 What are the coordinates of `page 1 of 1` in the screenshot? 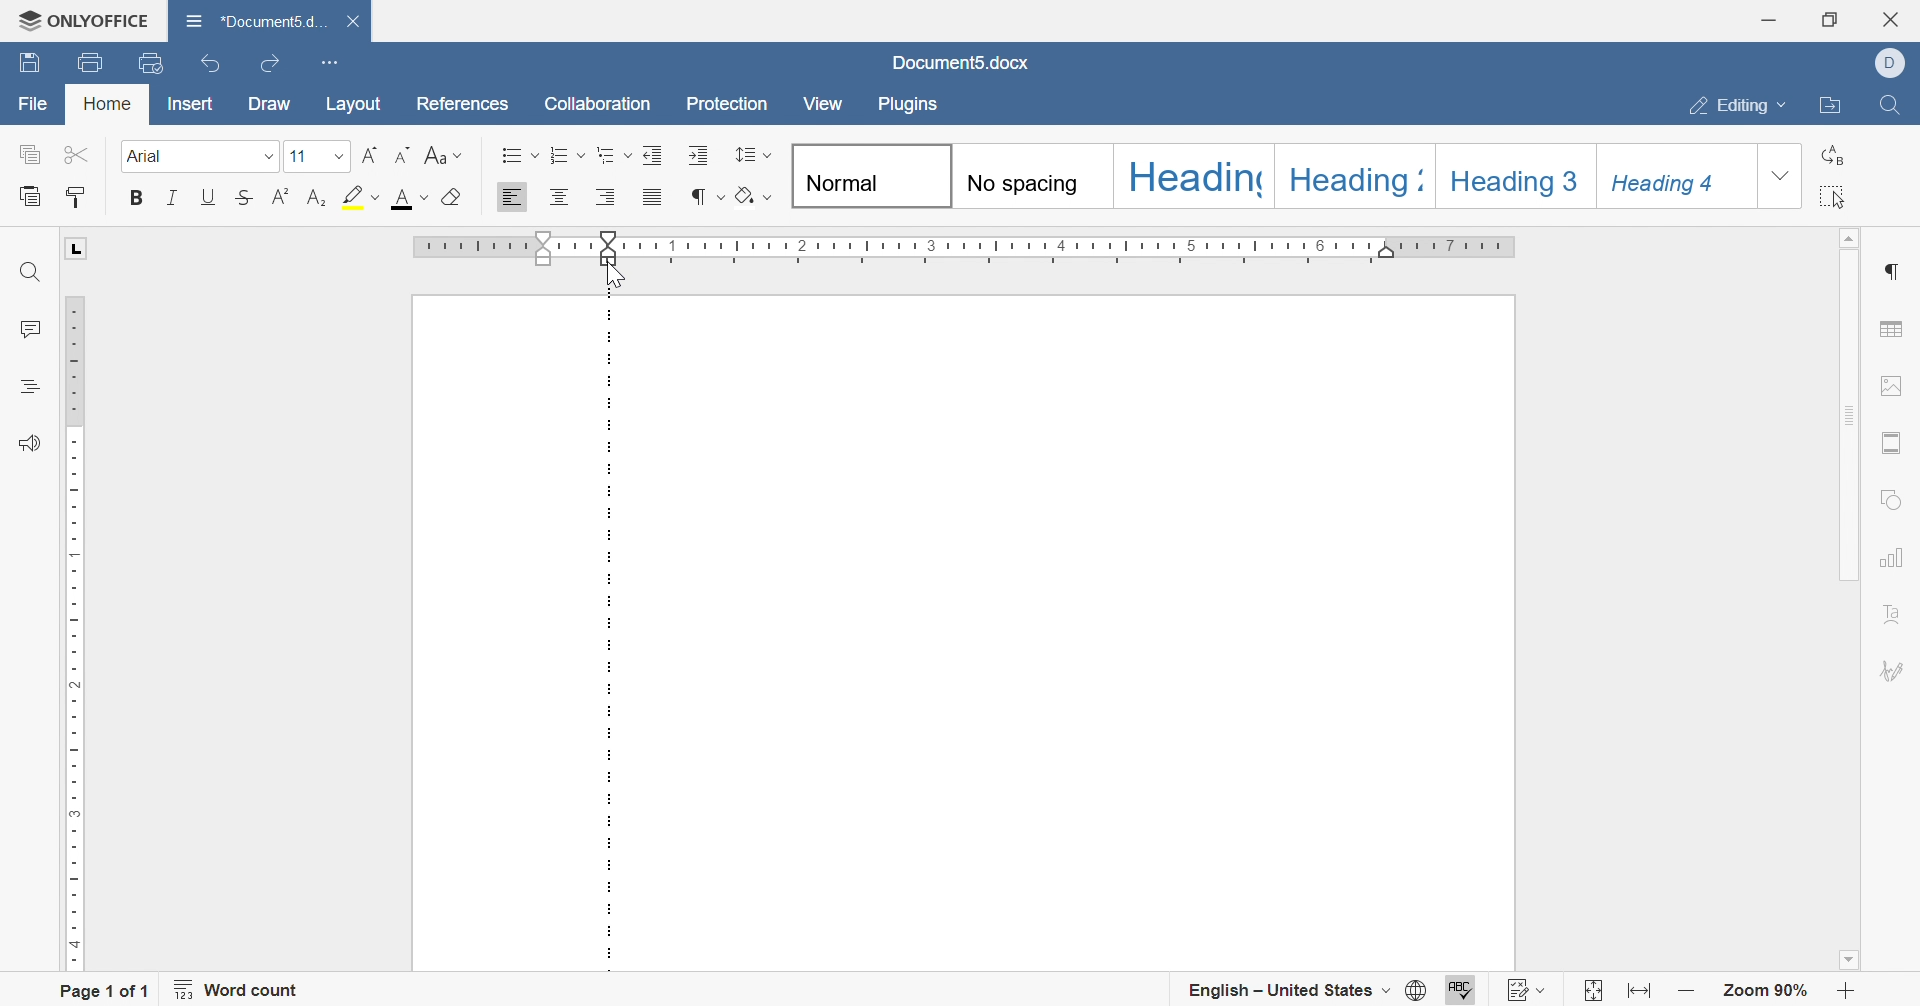 It's located at (105, 990).